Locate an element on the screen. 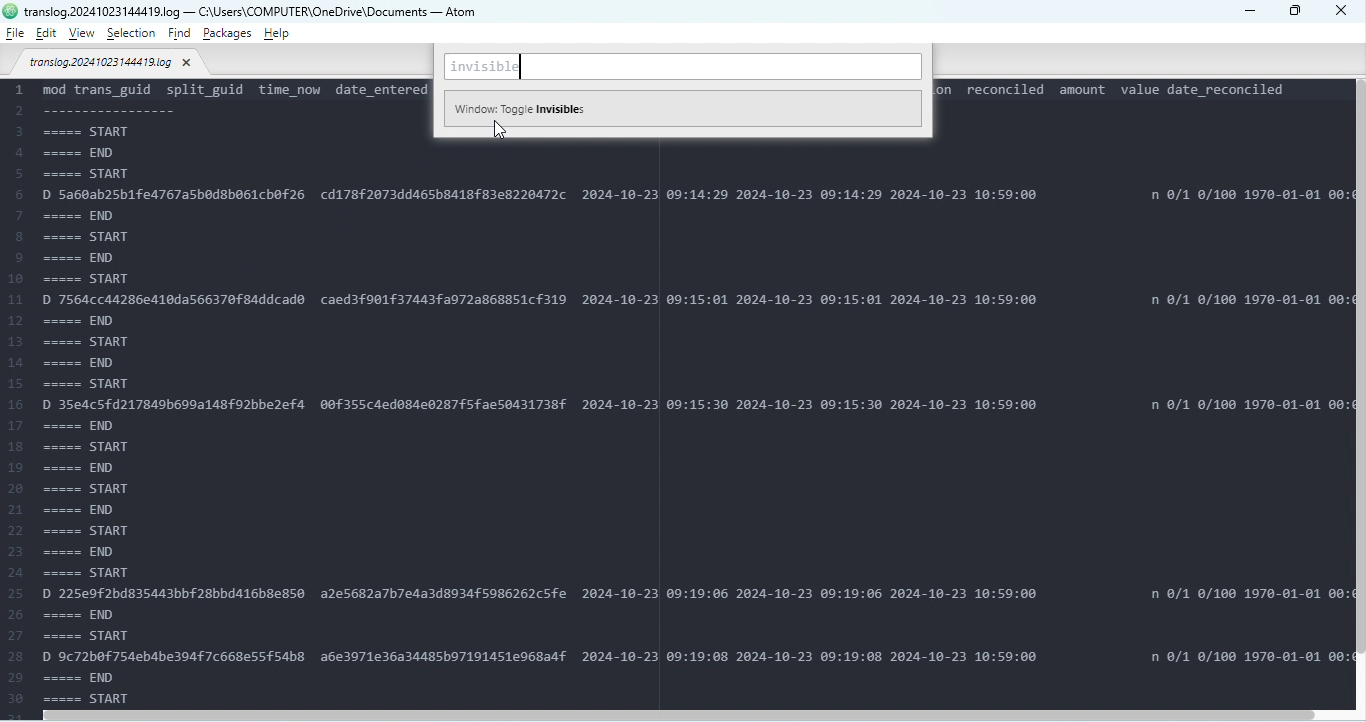  Vertical scroll bar is located at coordinates (1358, 396).